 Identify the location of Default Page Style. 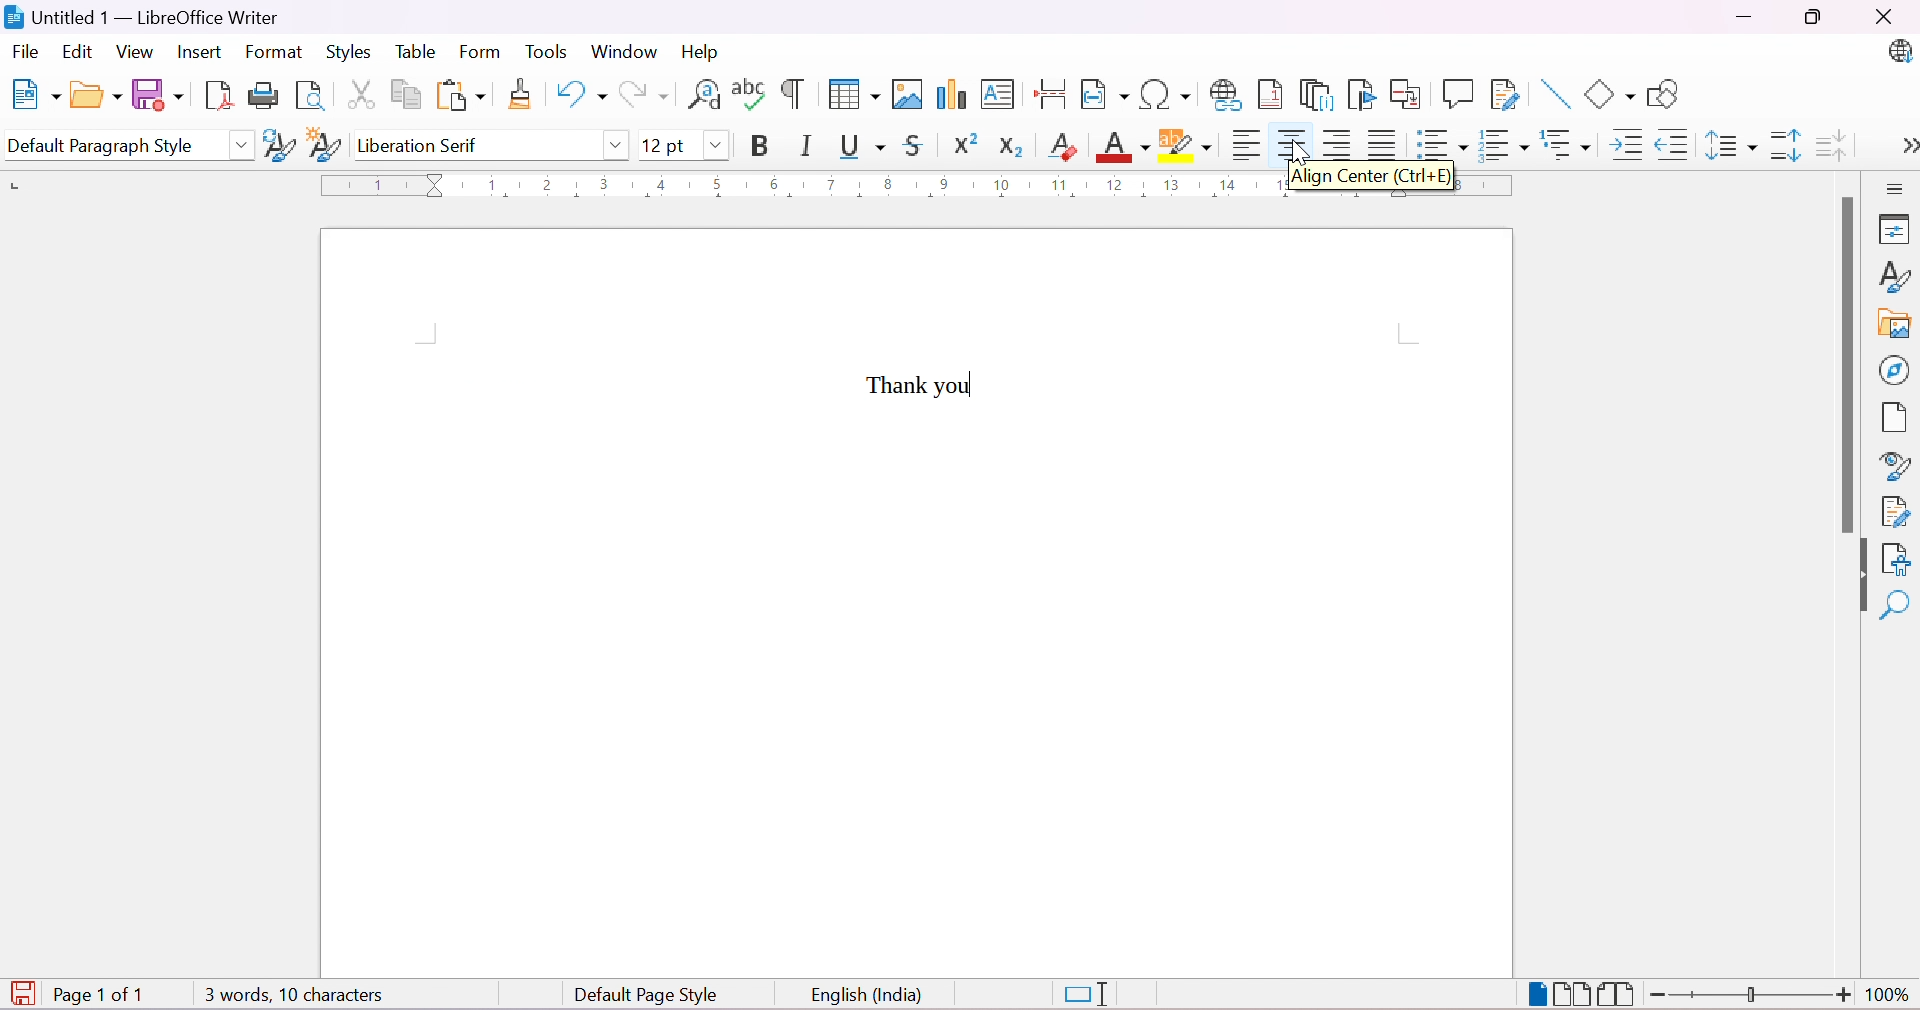
(647, 996).